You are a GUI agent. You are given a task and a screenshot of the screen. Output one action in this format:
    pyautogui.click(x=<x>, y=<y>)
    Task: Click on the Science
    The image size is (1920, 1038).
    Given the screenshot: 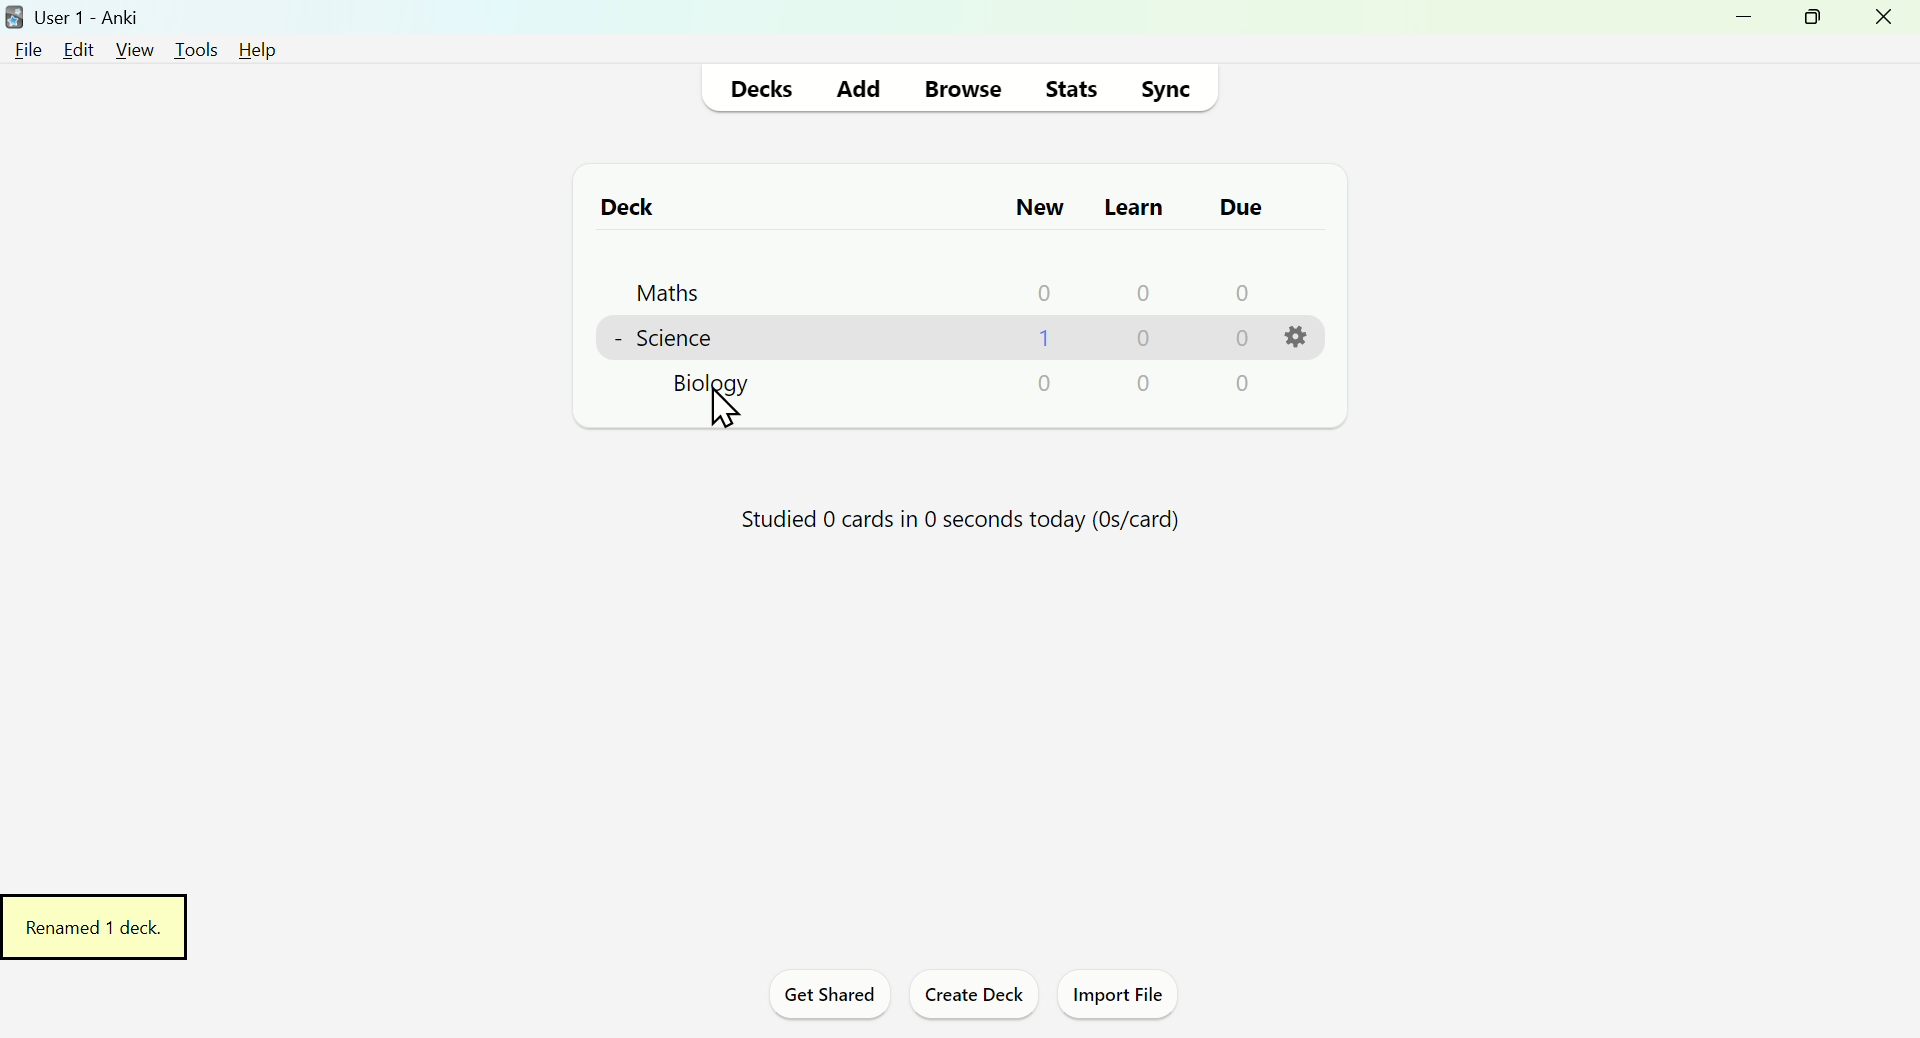 What is the action you would take?
    pyautogui.click(x=667, y=336)
    